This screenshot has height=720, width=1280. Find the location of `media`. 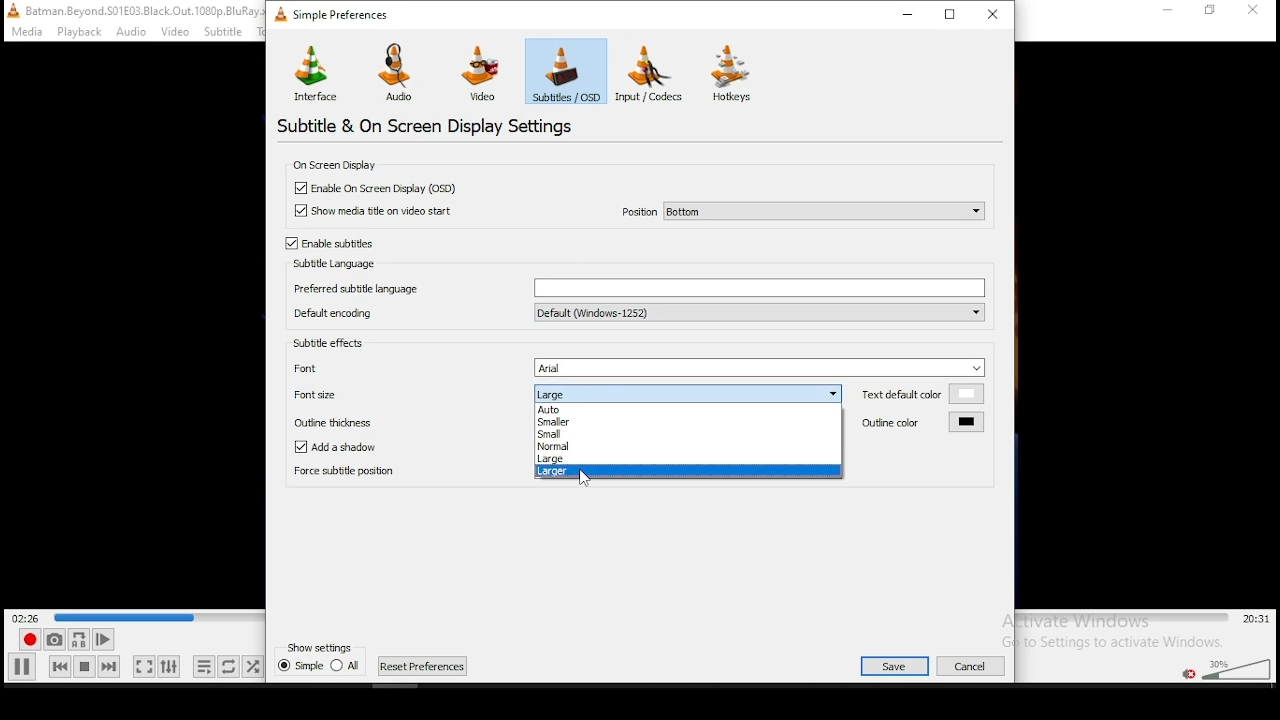

media is located at coordinates (29, 32).